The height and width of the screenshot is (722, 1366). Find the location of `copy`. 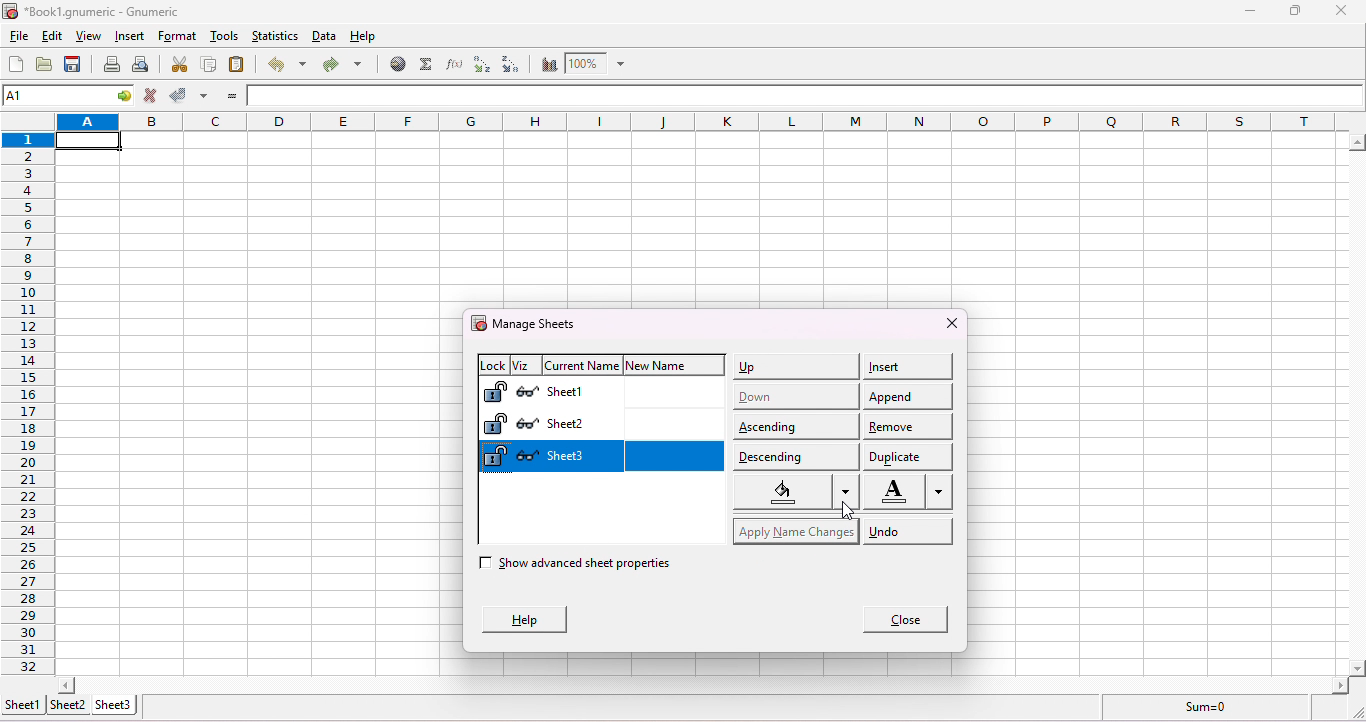

copy is located at coordinates (205, 66).